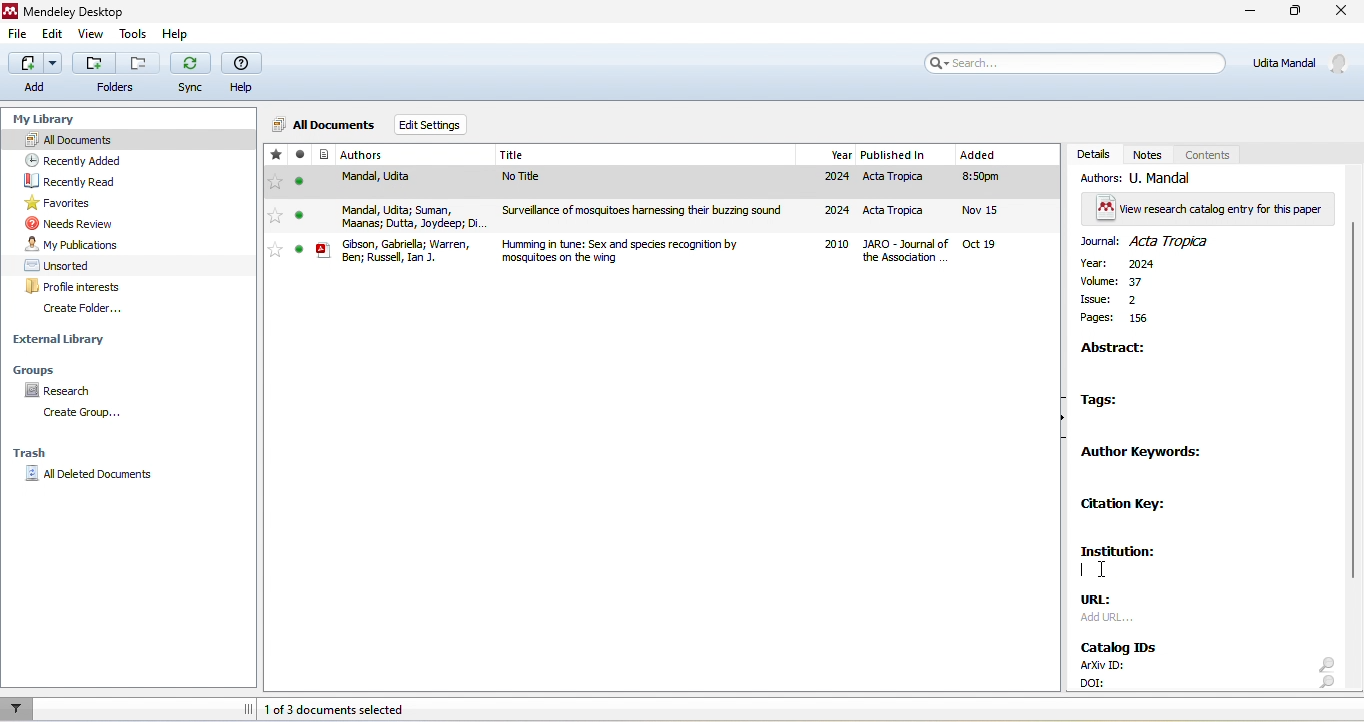  What do you see at coordinates (243, 74) in the screenshot?
I see `help` at bounding box center [243, 74].